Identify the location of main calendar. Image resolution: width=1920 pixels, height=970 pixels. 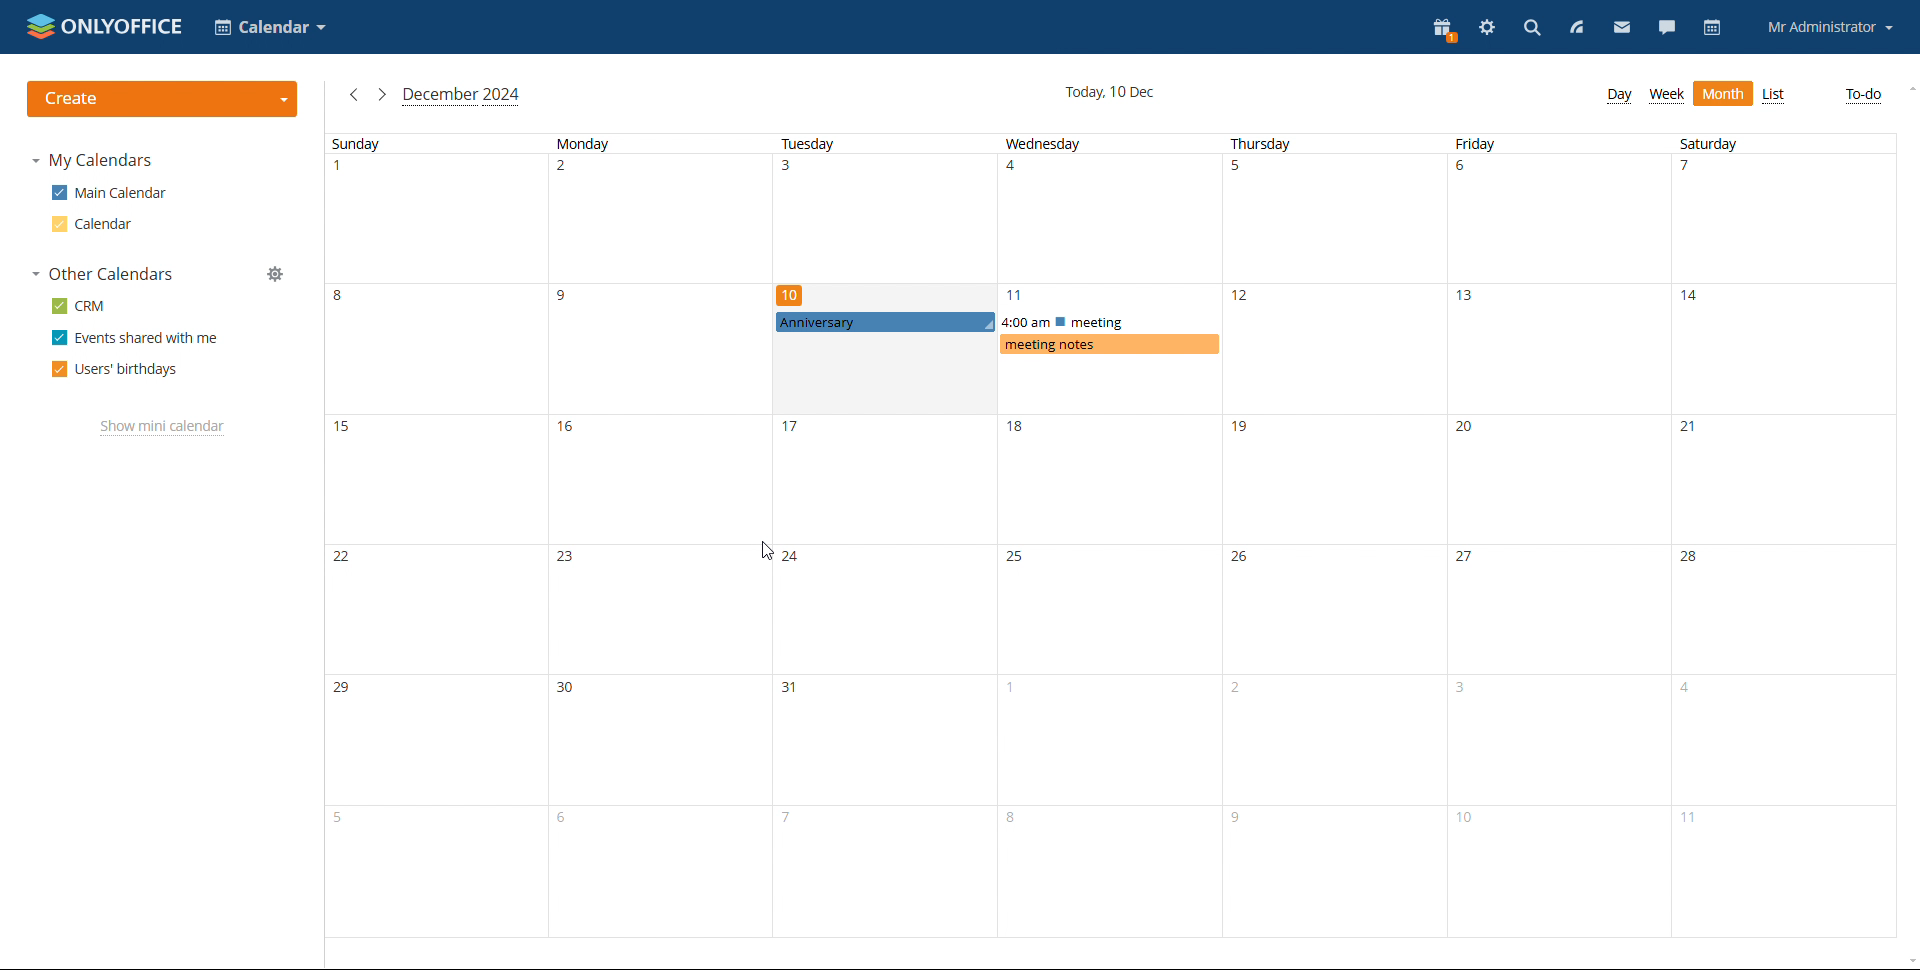
(113, 192).